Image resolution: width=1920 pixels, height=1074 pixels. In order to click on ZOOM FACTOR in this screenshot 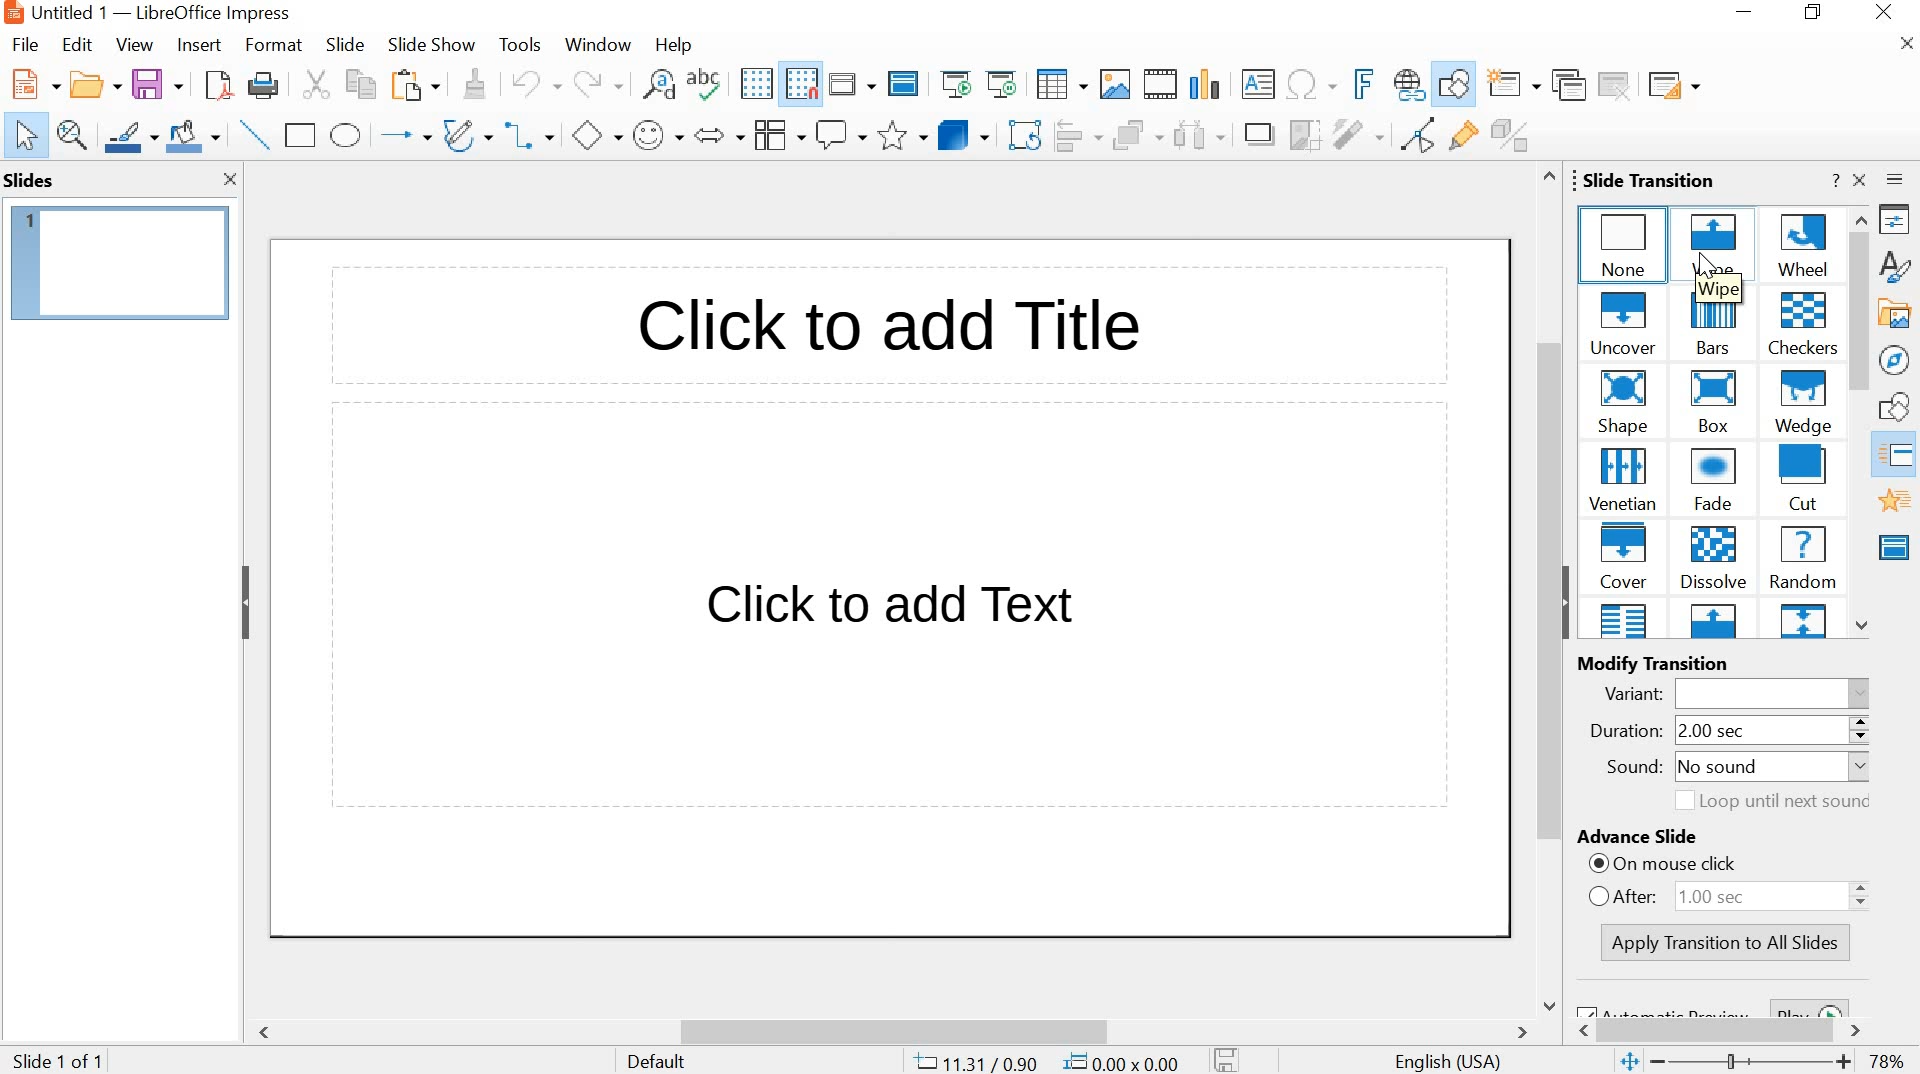, I will do `click(1889, 1064)`.